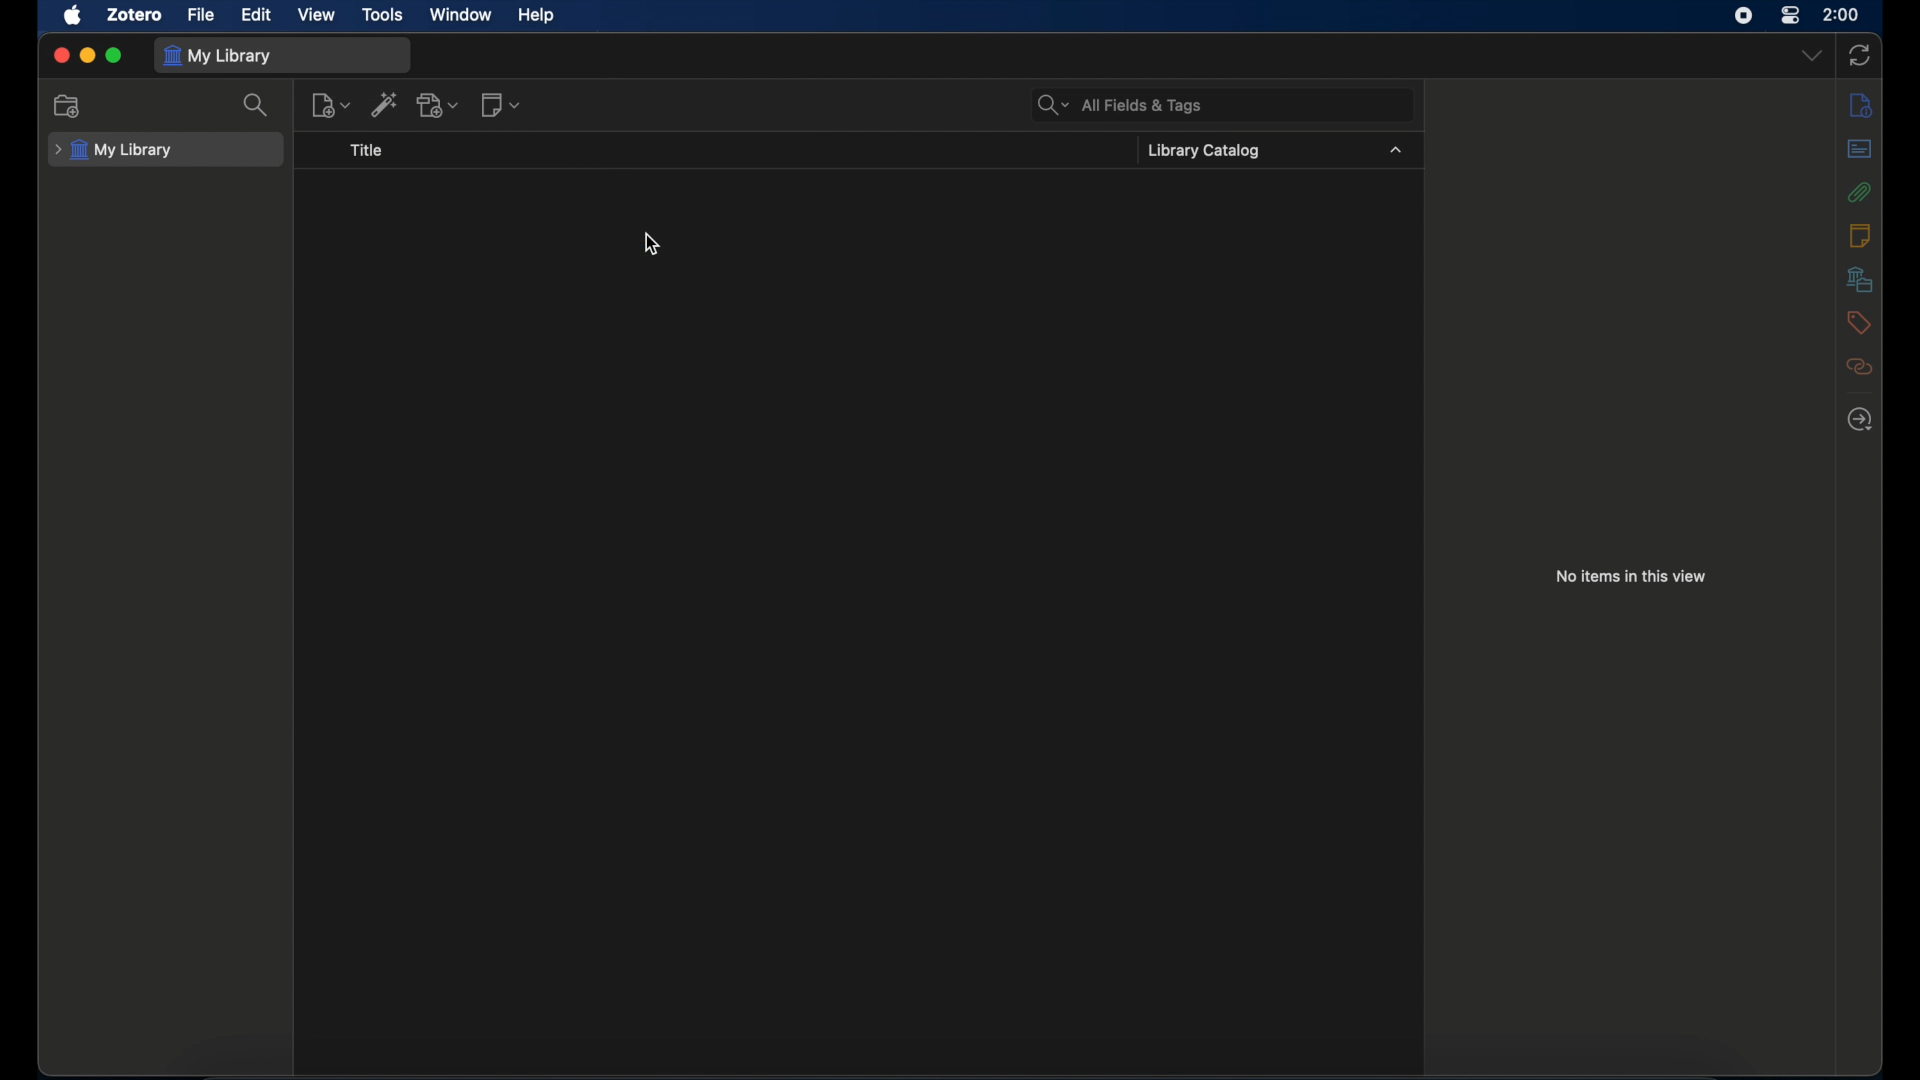  Describe the element at coordinates (136, 16) in the screenshot. I see `zotero` at that location.